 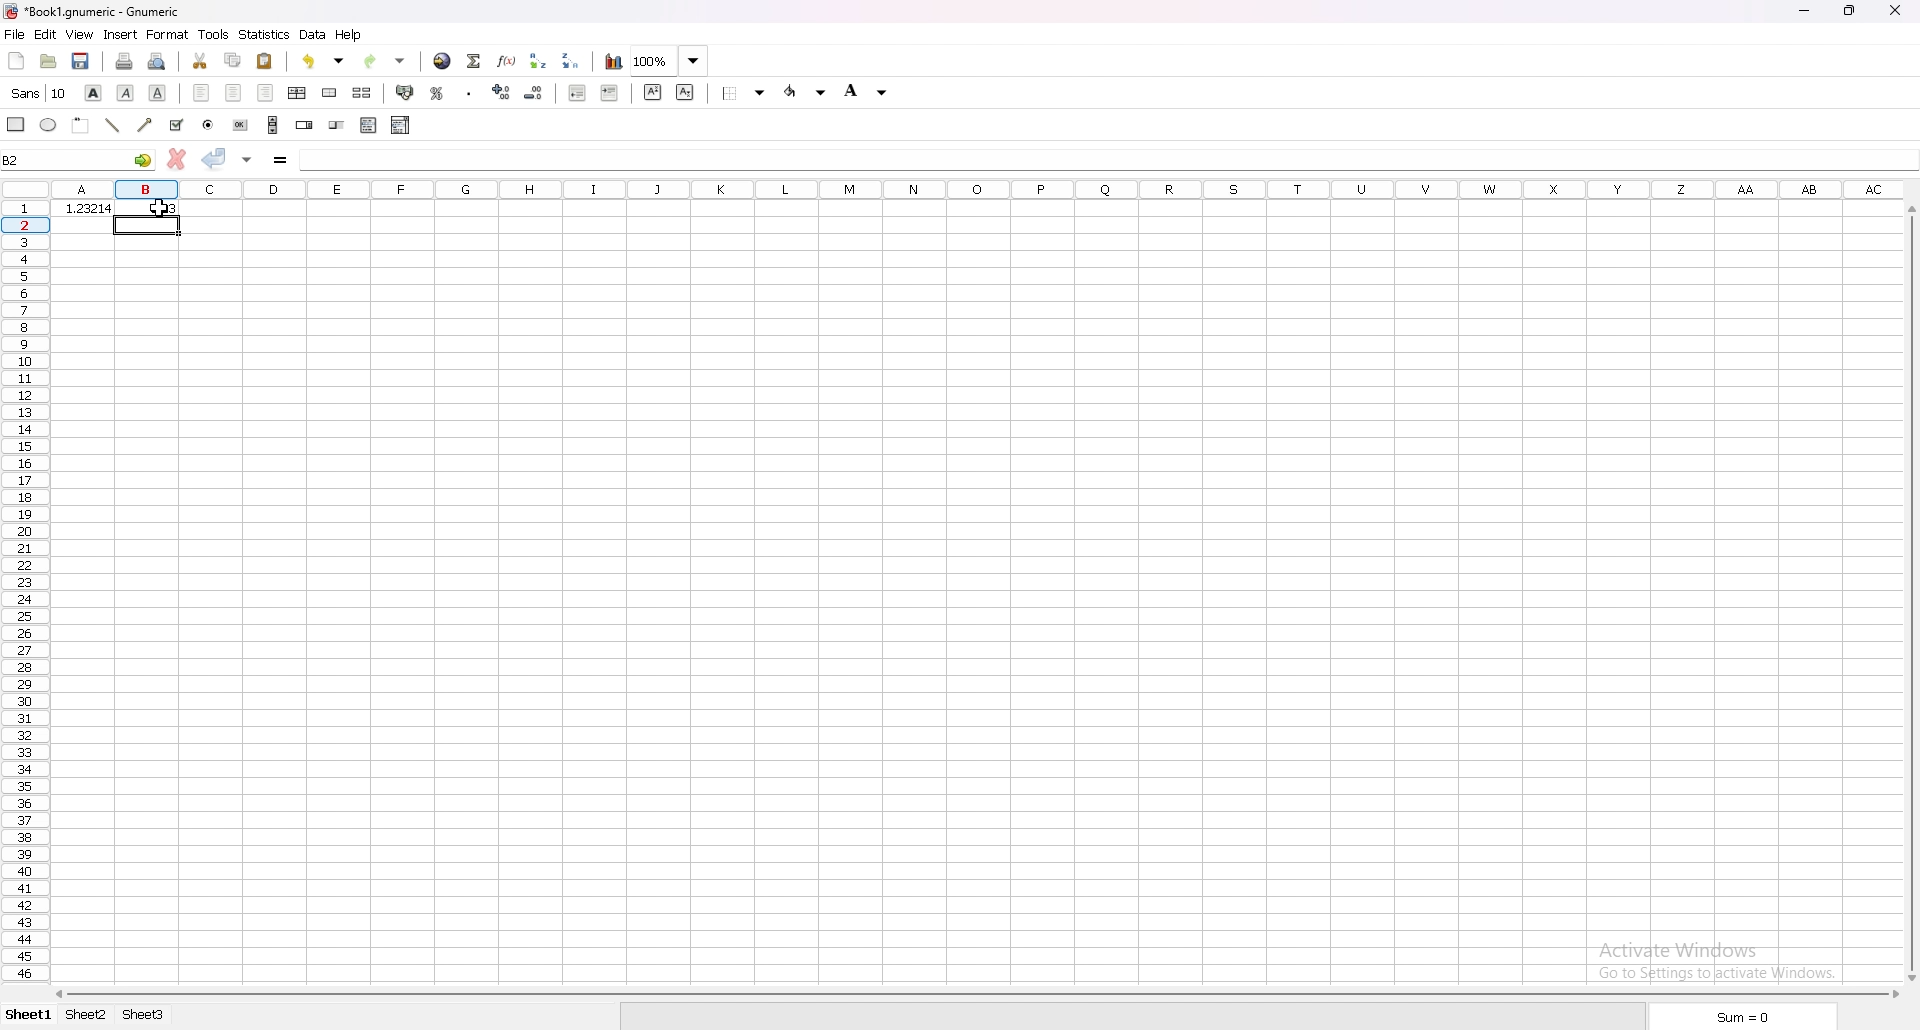 I want to click on edit, so click(x=46, y=35).